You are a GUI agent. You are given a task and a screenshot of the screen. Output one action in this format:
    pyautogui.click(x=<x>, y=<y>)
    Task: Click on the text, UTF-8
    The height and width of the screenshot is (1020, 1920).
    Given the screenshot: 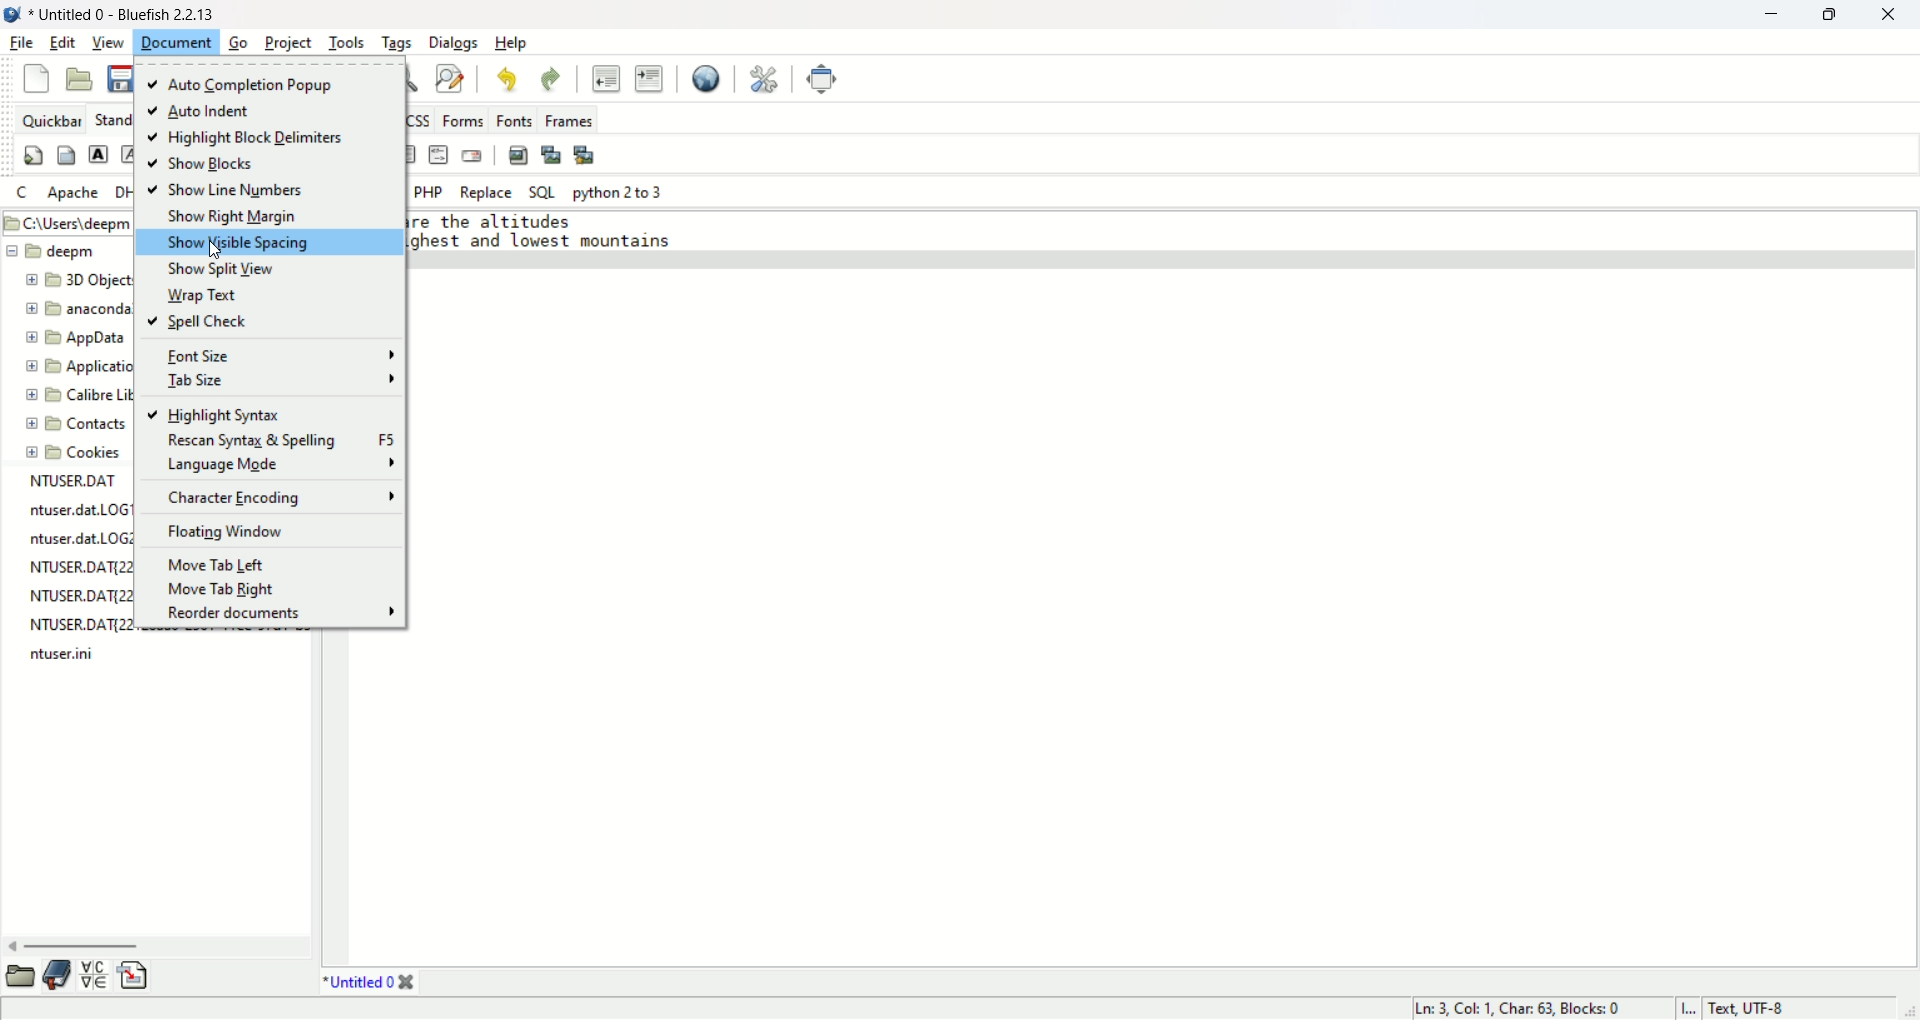 What is the action you would take?
    pyautogui.click(x=1760, y=1008)
    